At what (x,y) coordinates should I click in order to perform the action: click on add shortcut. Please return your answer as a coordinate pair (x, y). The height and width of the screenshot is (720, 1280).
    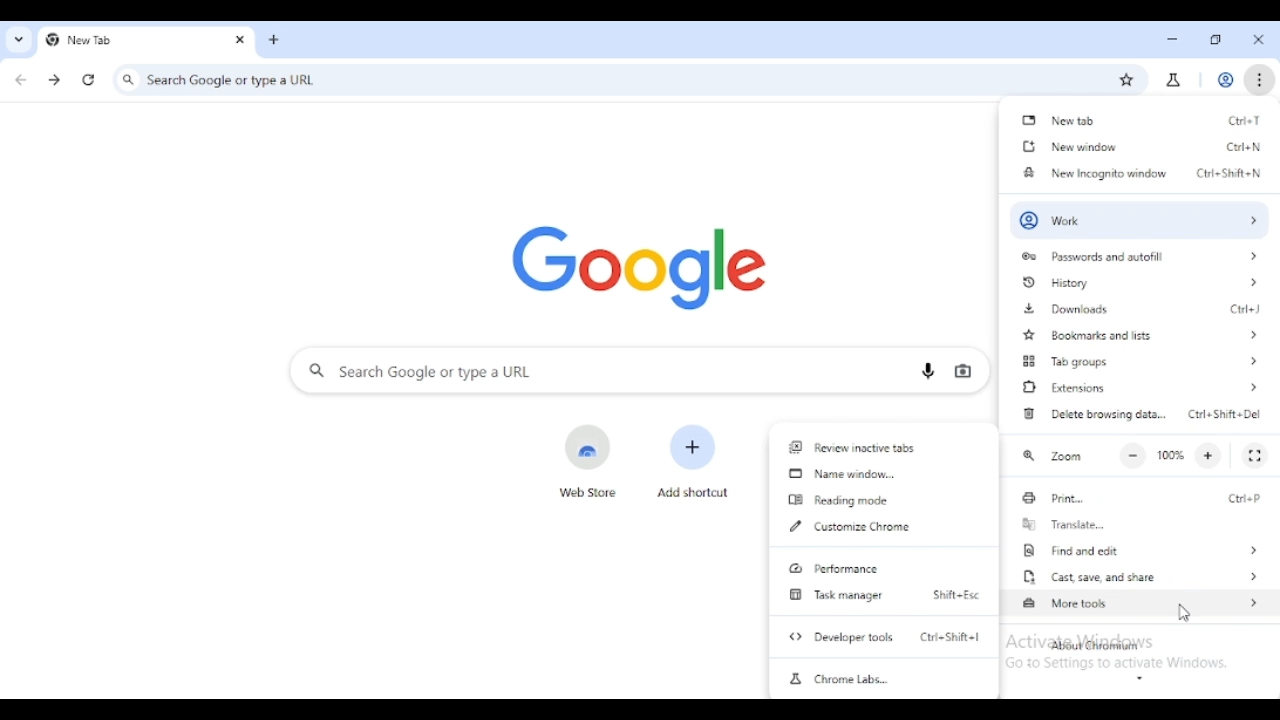
    Looking at the image, I should click on (693, 460).